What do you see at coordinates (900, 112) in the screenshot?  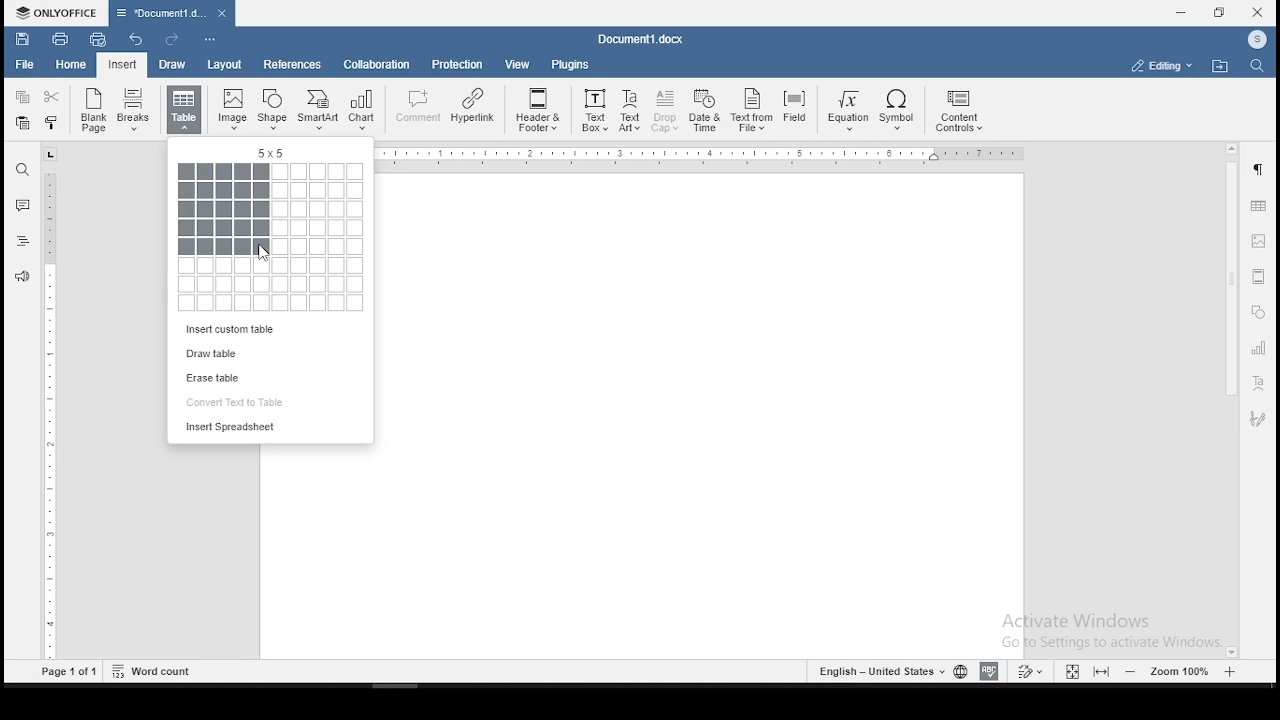 I see `Symbol` at bounding box center [900, 112].